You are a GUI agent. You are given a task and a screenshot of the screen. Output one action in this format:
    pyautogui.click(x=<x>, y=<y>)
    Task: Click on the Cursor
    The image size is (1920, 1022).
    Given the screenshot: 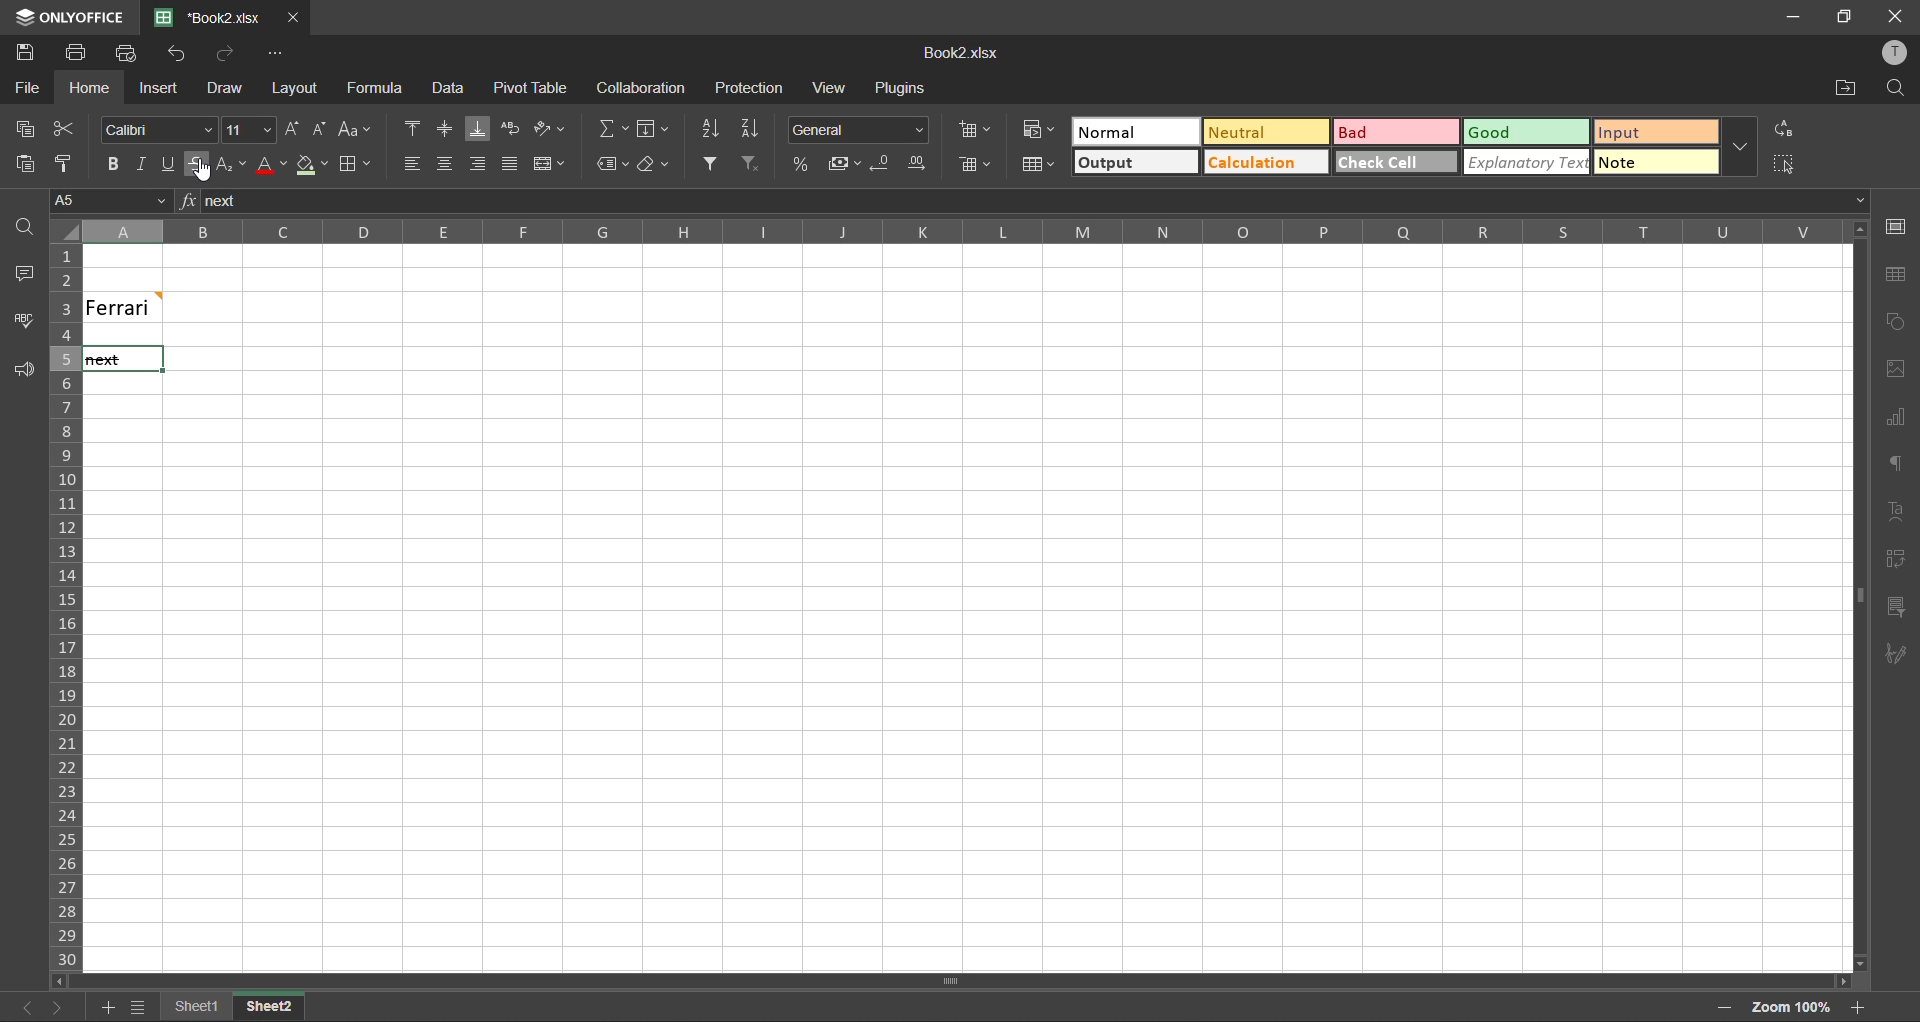 What is the action you would take?
    pyautogui.click(x=203, y=178)
    